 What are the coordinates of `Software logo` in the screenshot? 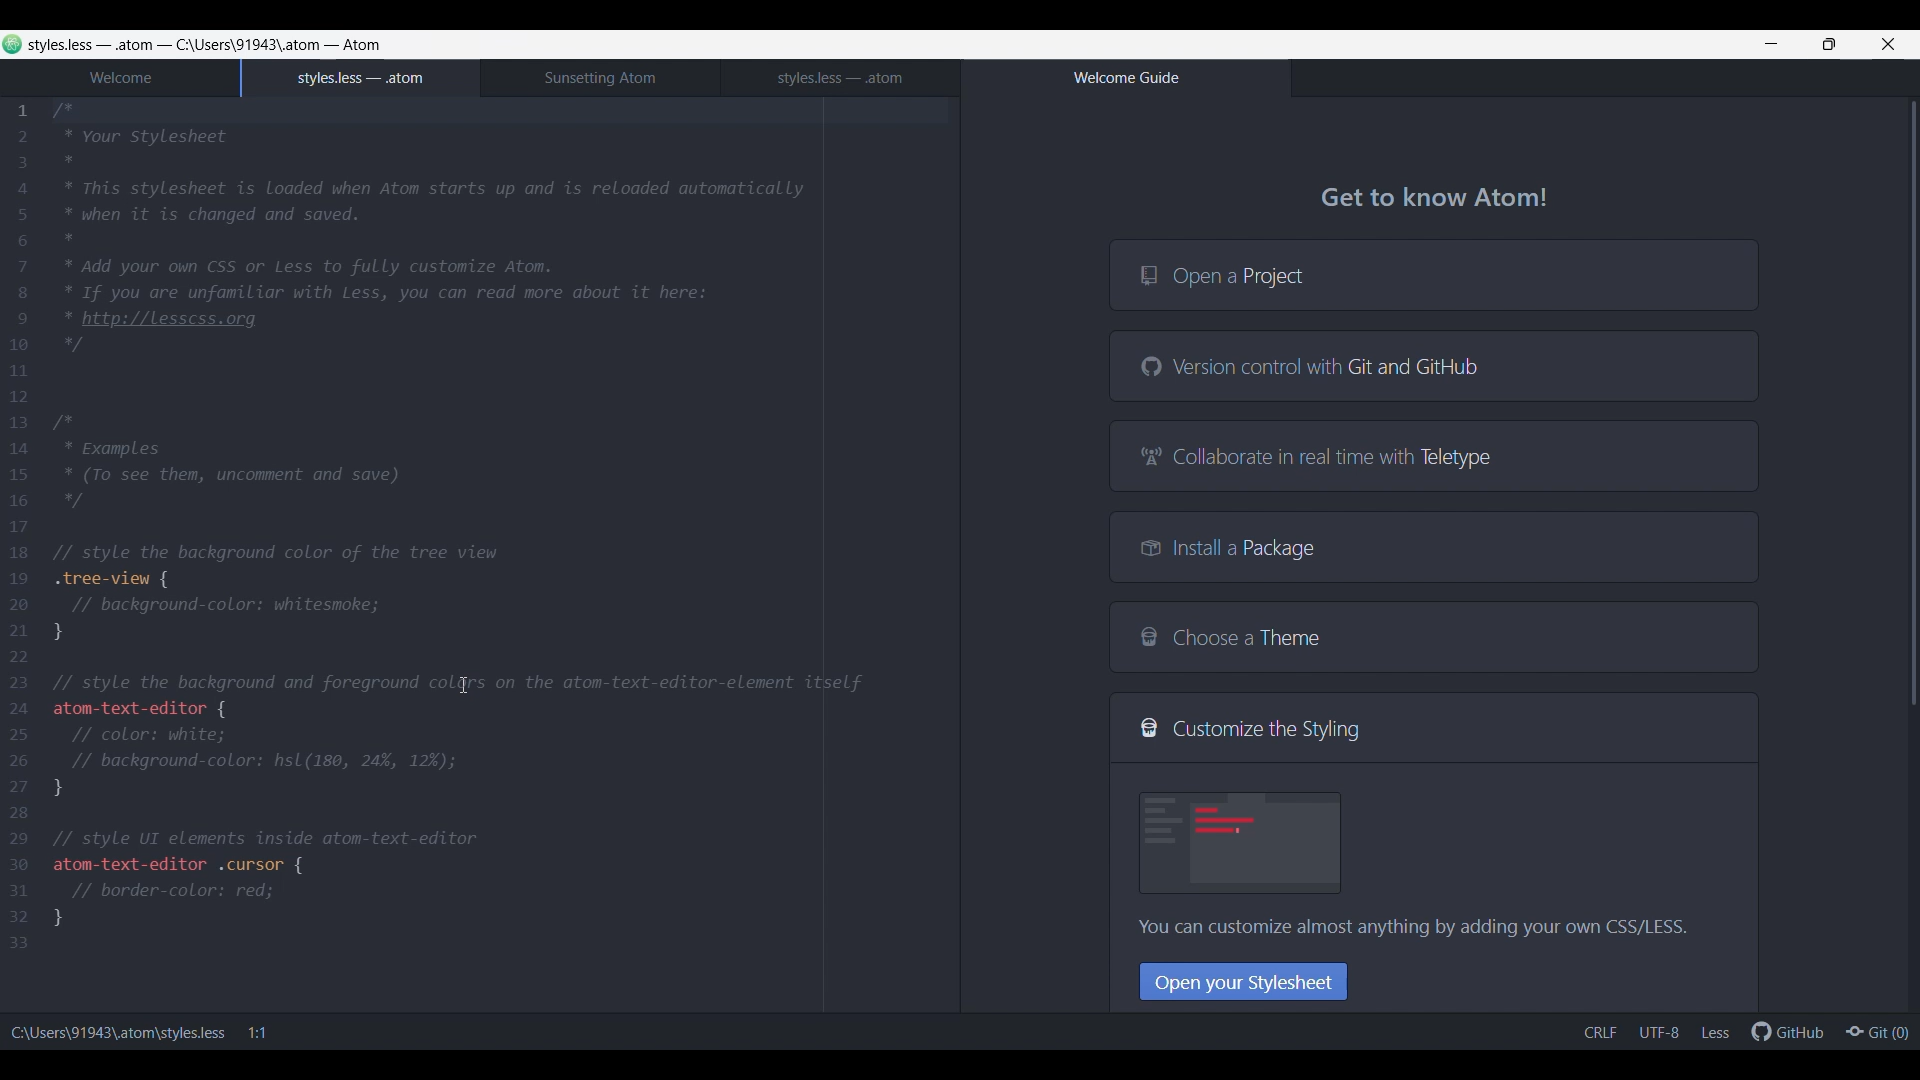 It's located at (13, 44).